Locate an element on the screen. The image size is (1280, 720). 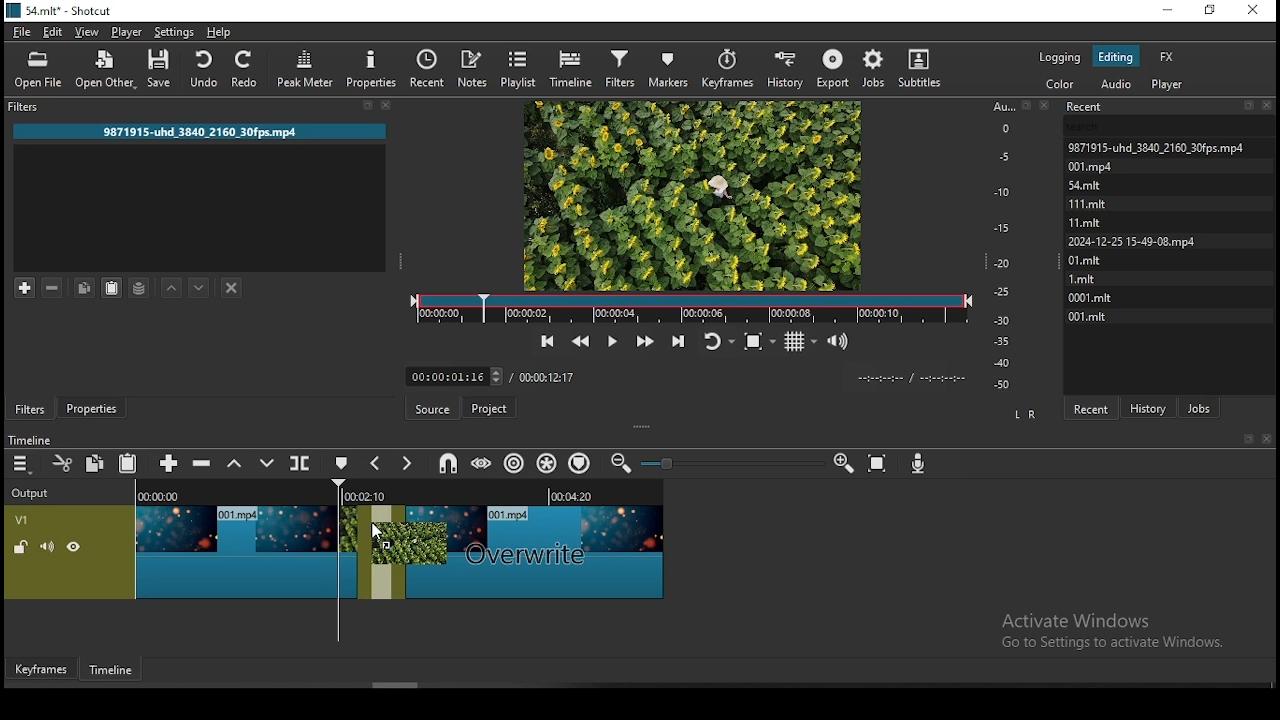
video track is located at coordinates (250, 545).